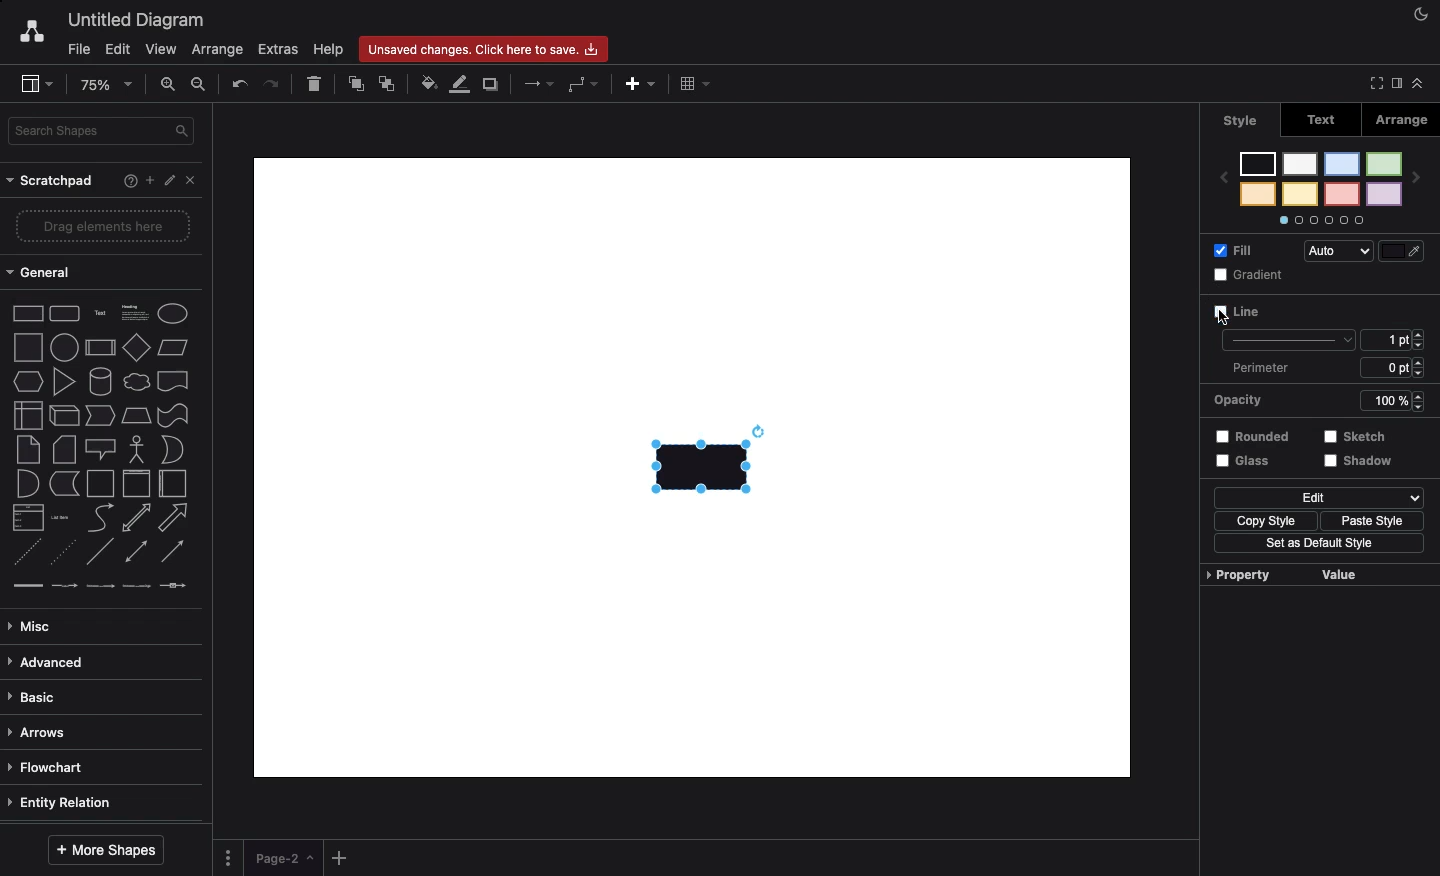  I want to click on Unsaved, so click(484, 51).